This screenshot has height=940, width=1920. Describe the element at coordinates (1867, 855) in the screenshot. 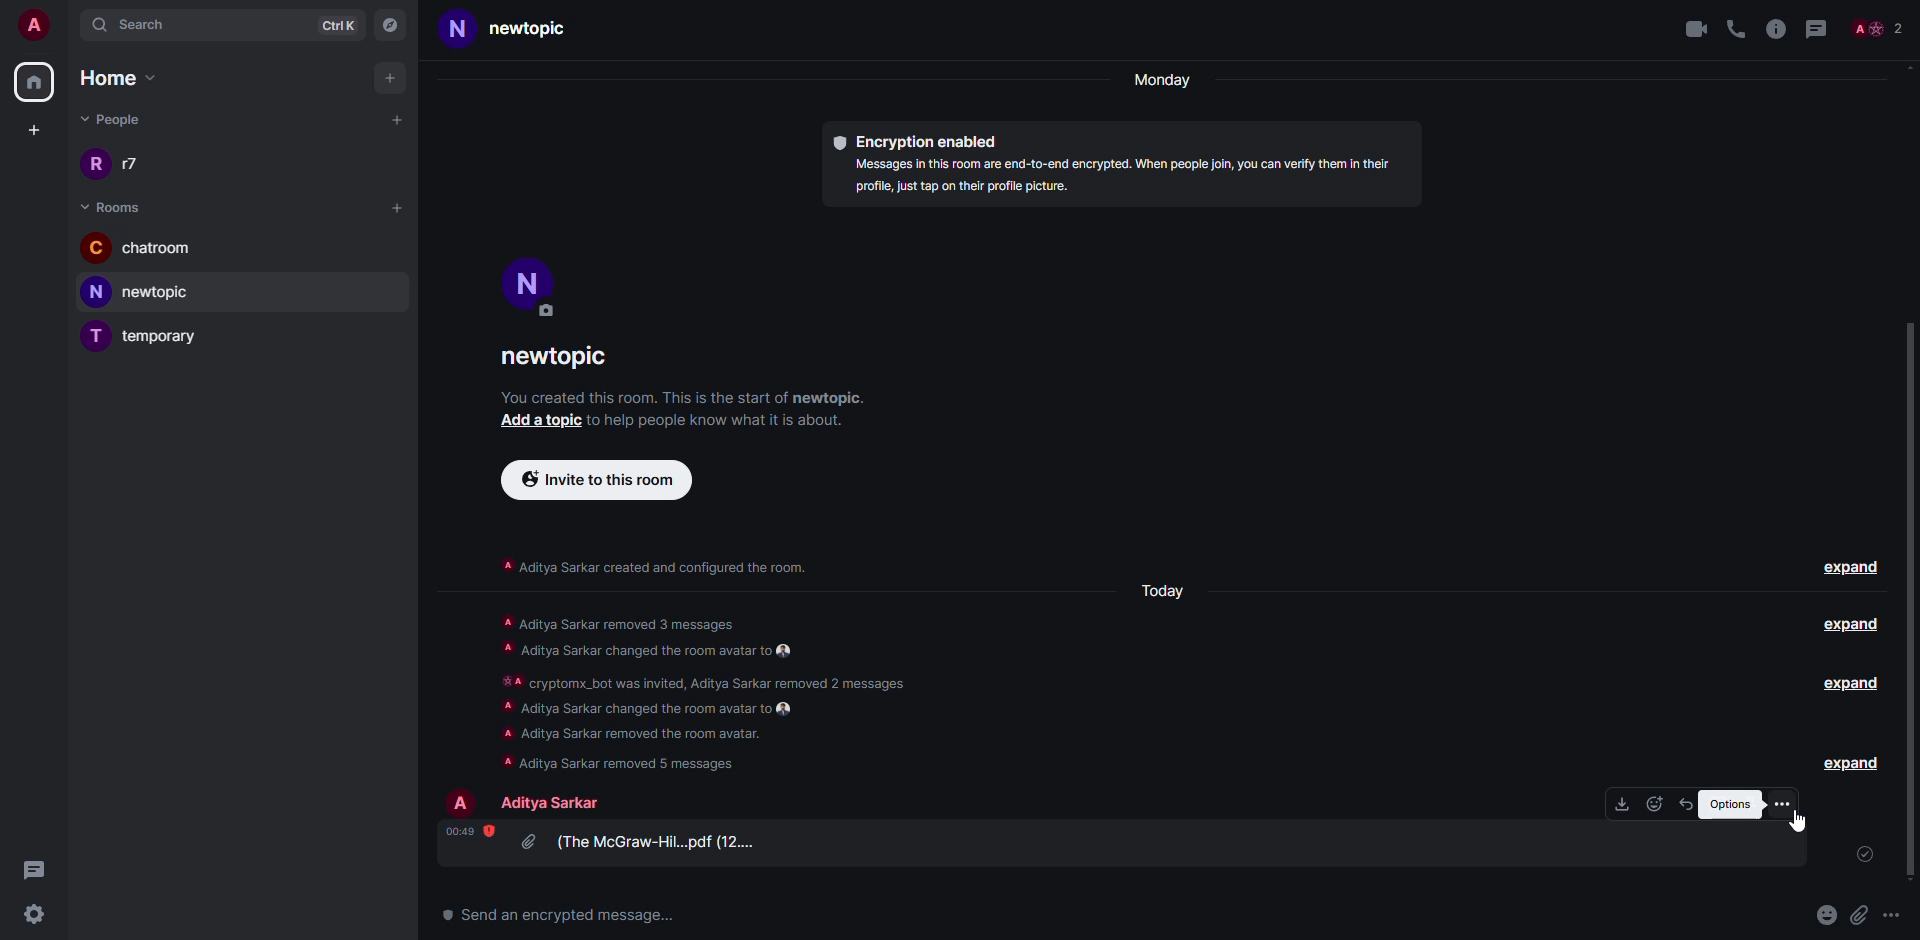

I see `sent` at that location.